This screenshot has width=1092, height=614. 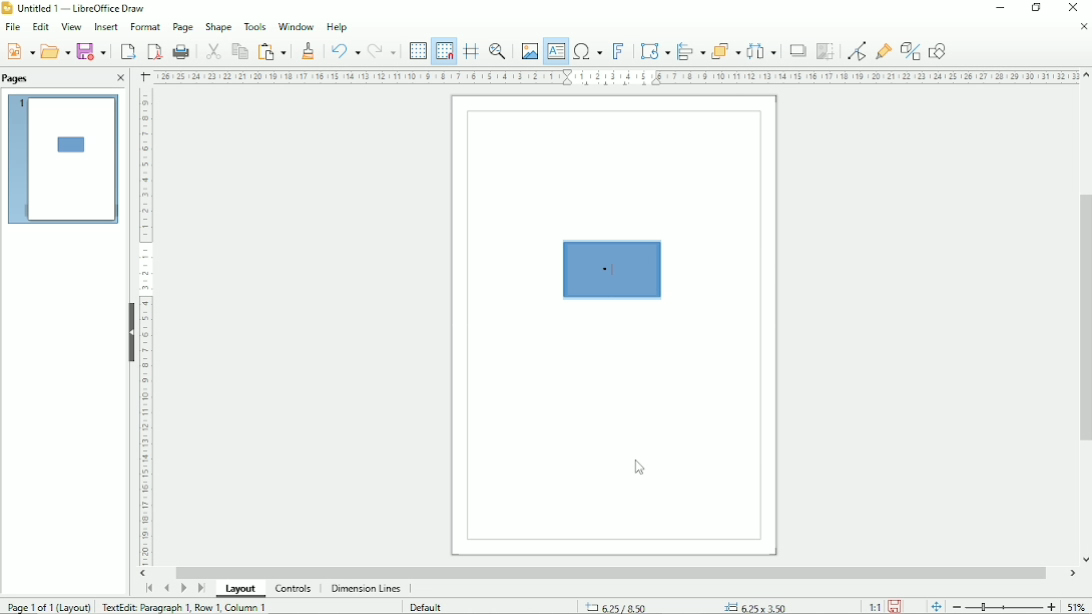 I want to click on Toggle point edit mode, so click(x=857, y=50).